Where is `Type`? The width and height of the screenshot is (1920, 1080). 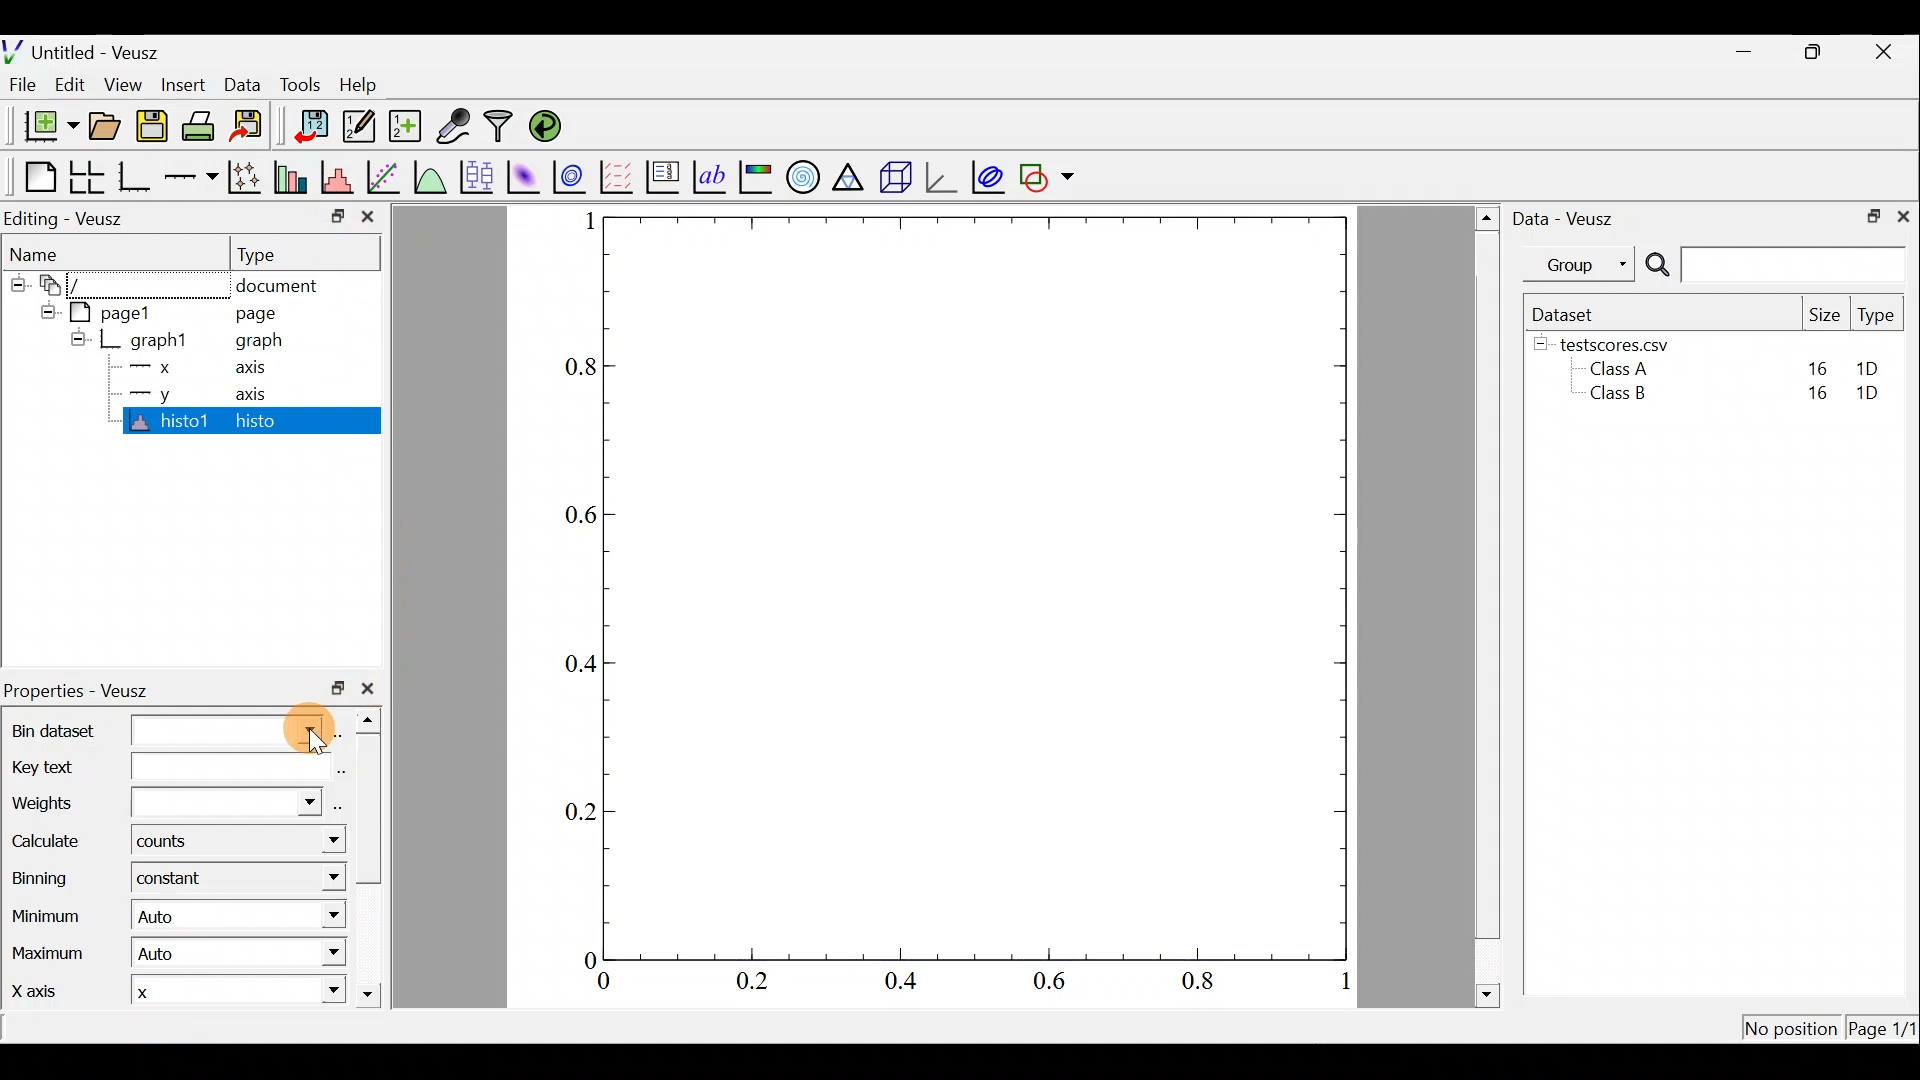
Type is located at coordinates (306, 253).